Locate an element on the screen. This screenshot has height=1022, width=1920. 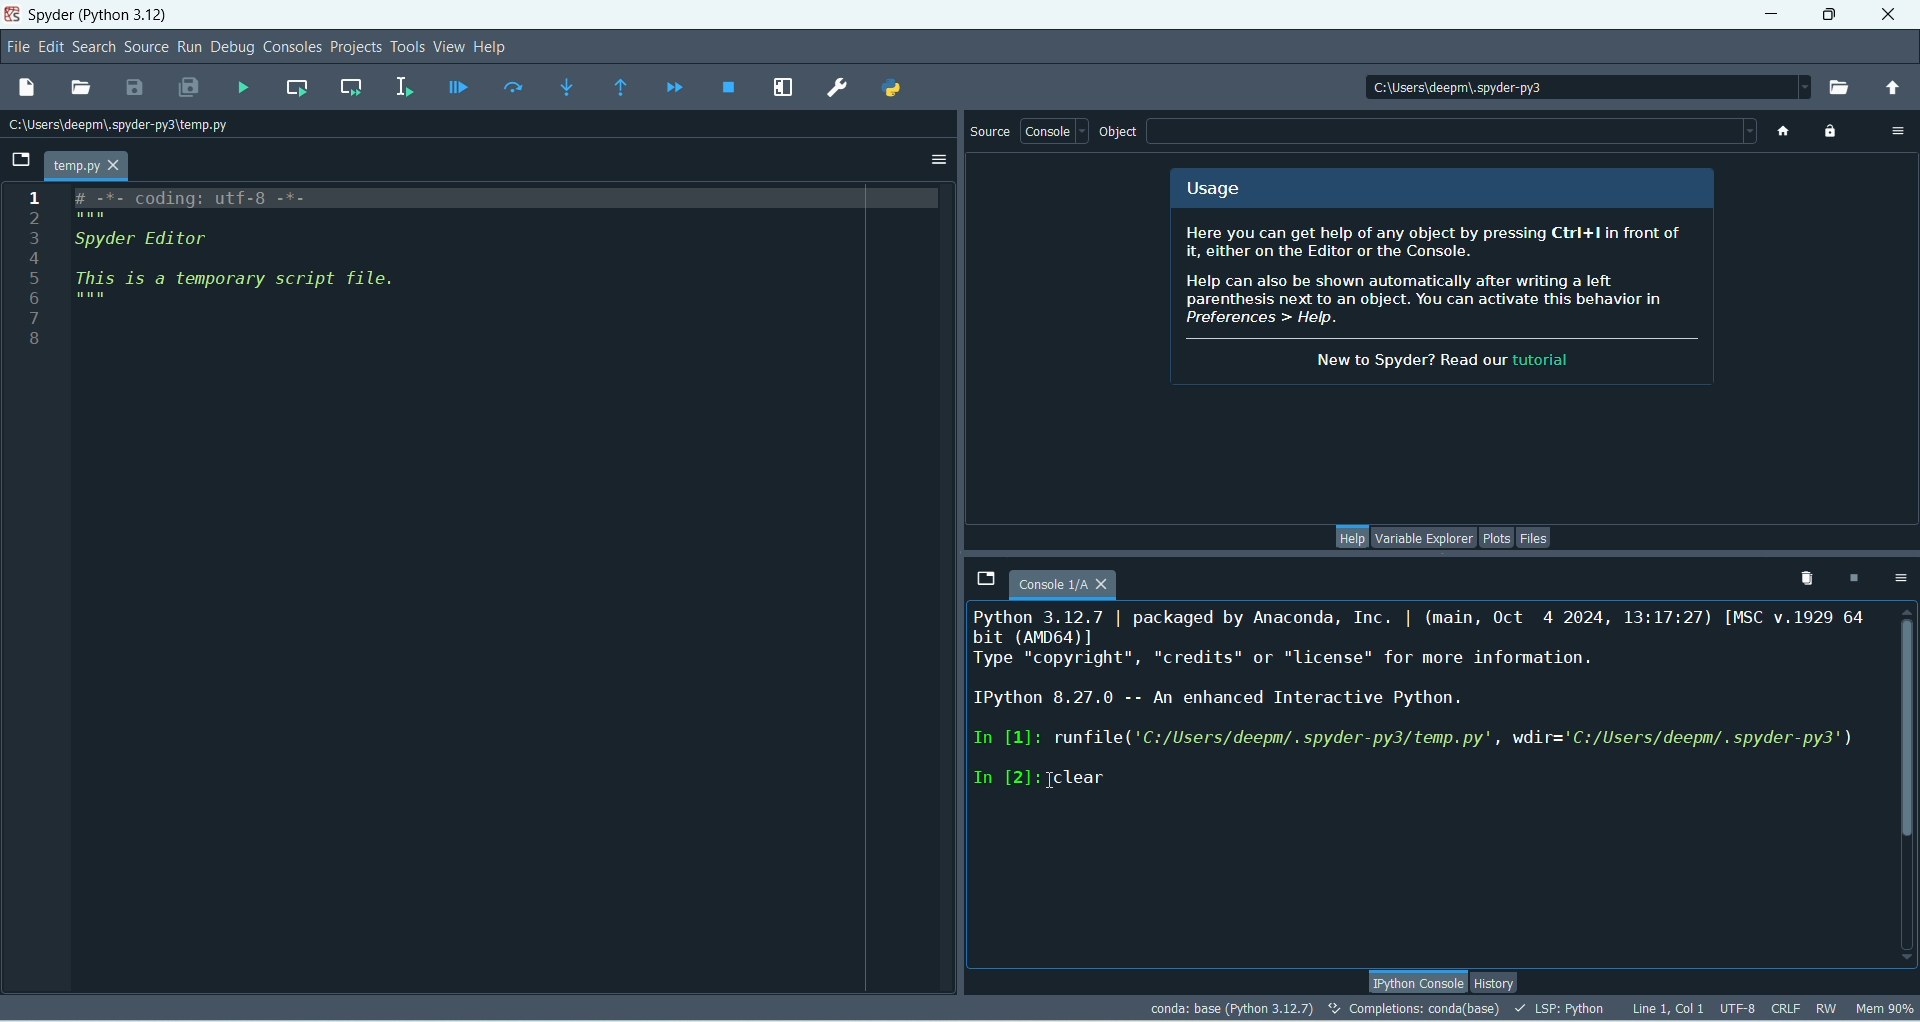
Line, col is located at coordinates (1667, 1006).